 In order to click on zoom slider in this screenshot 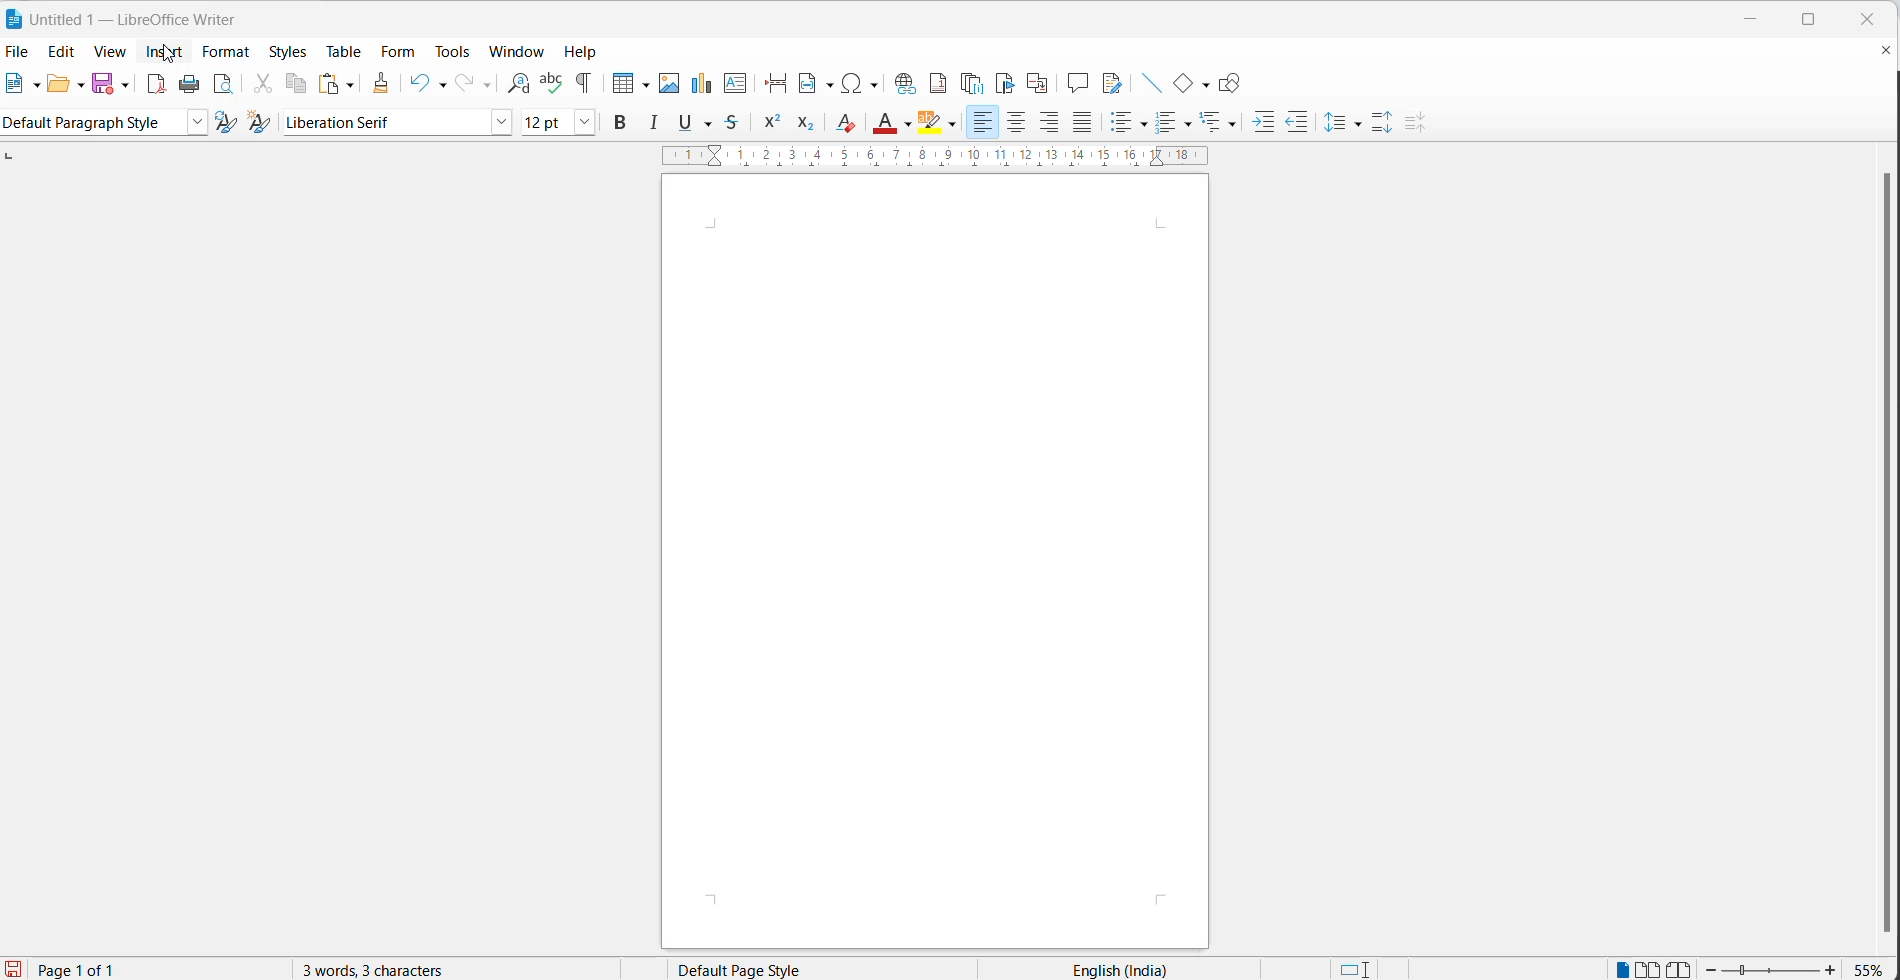, I will do `click(1771, 971)`.